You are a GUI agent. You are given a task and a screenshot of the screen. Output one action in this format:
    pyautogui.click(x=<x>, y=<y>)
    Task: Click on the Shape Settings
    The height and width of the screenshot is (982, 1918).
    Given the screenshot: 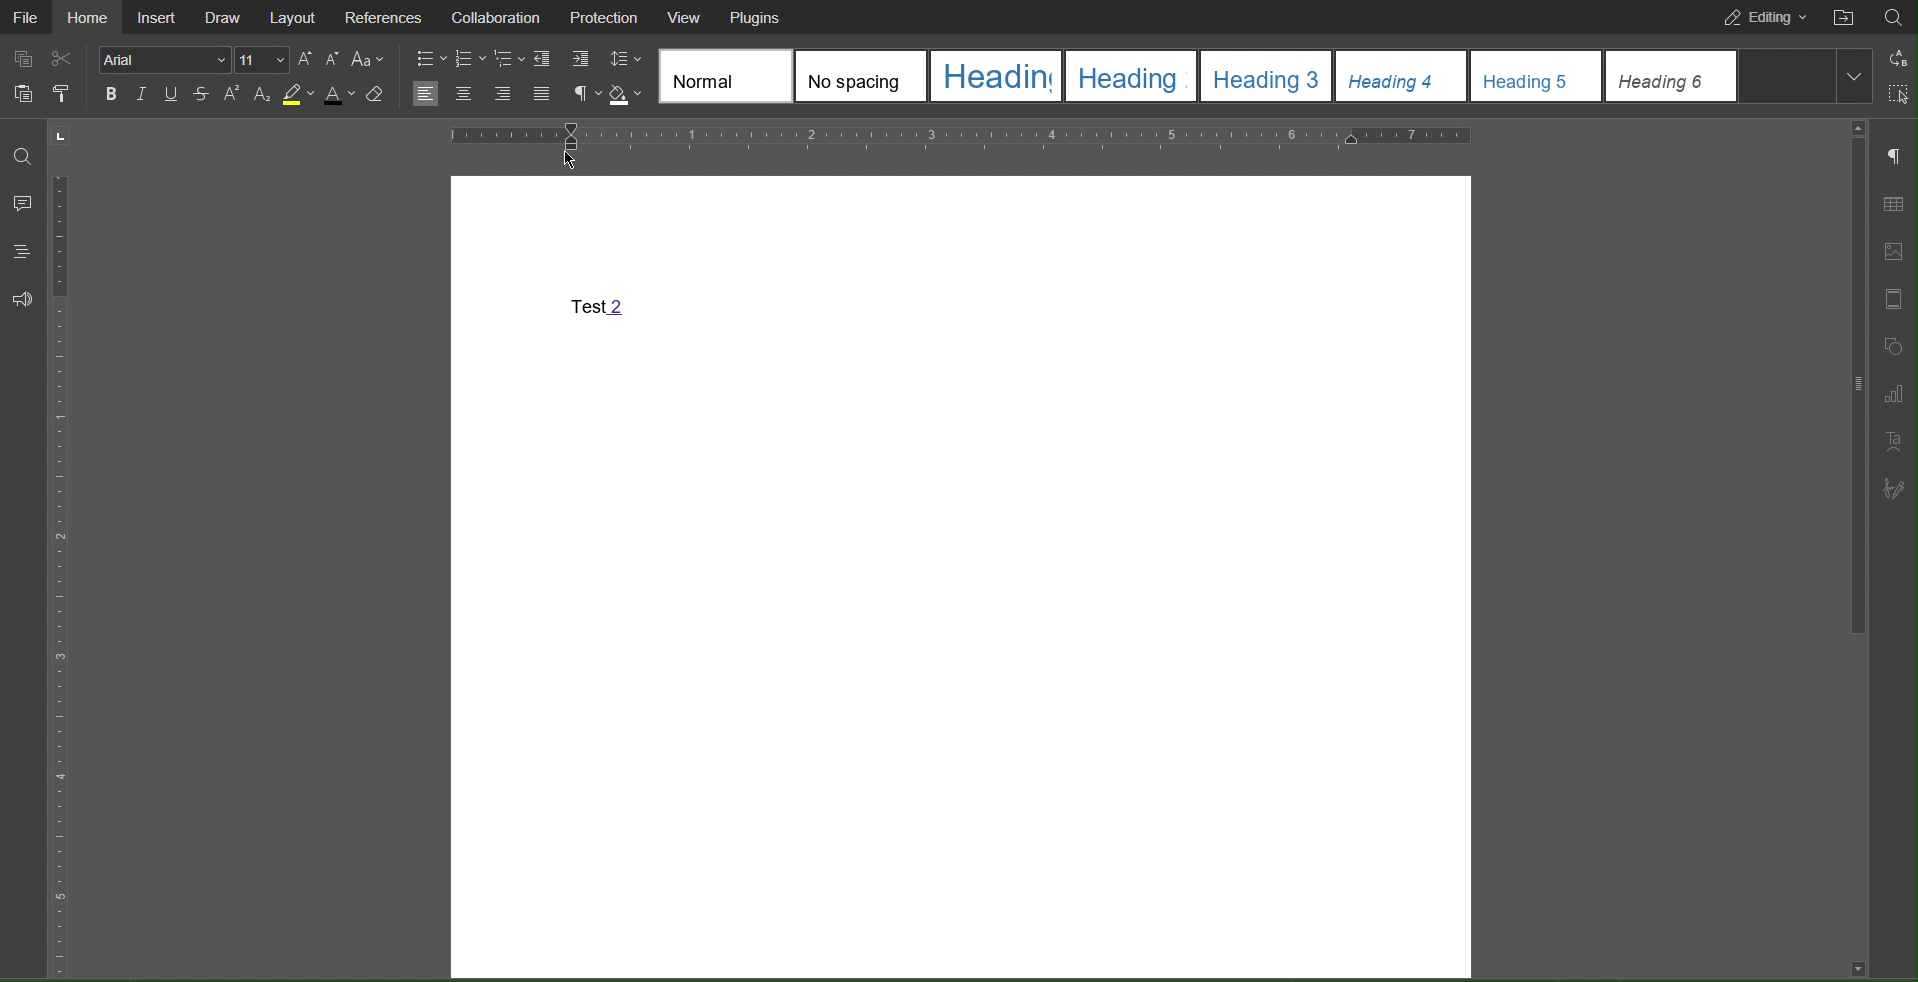 What is the action you would take?
    pyautogui.click(x=1896, y=345)
    